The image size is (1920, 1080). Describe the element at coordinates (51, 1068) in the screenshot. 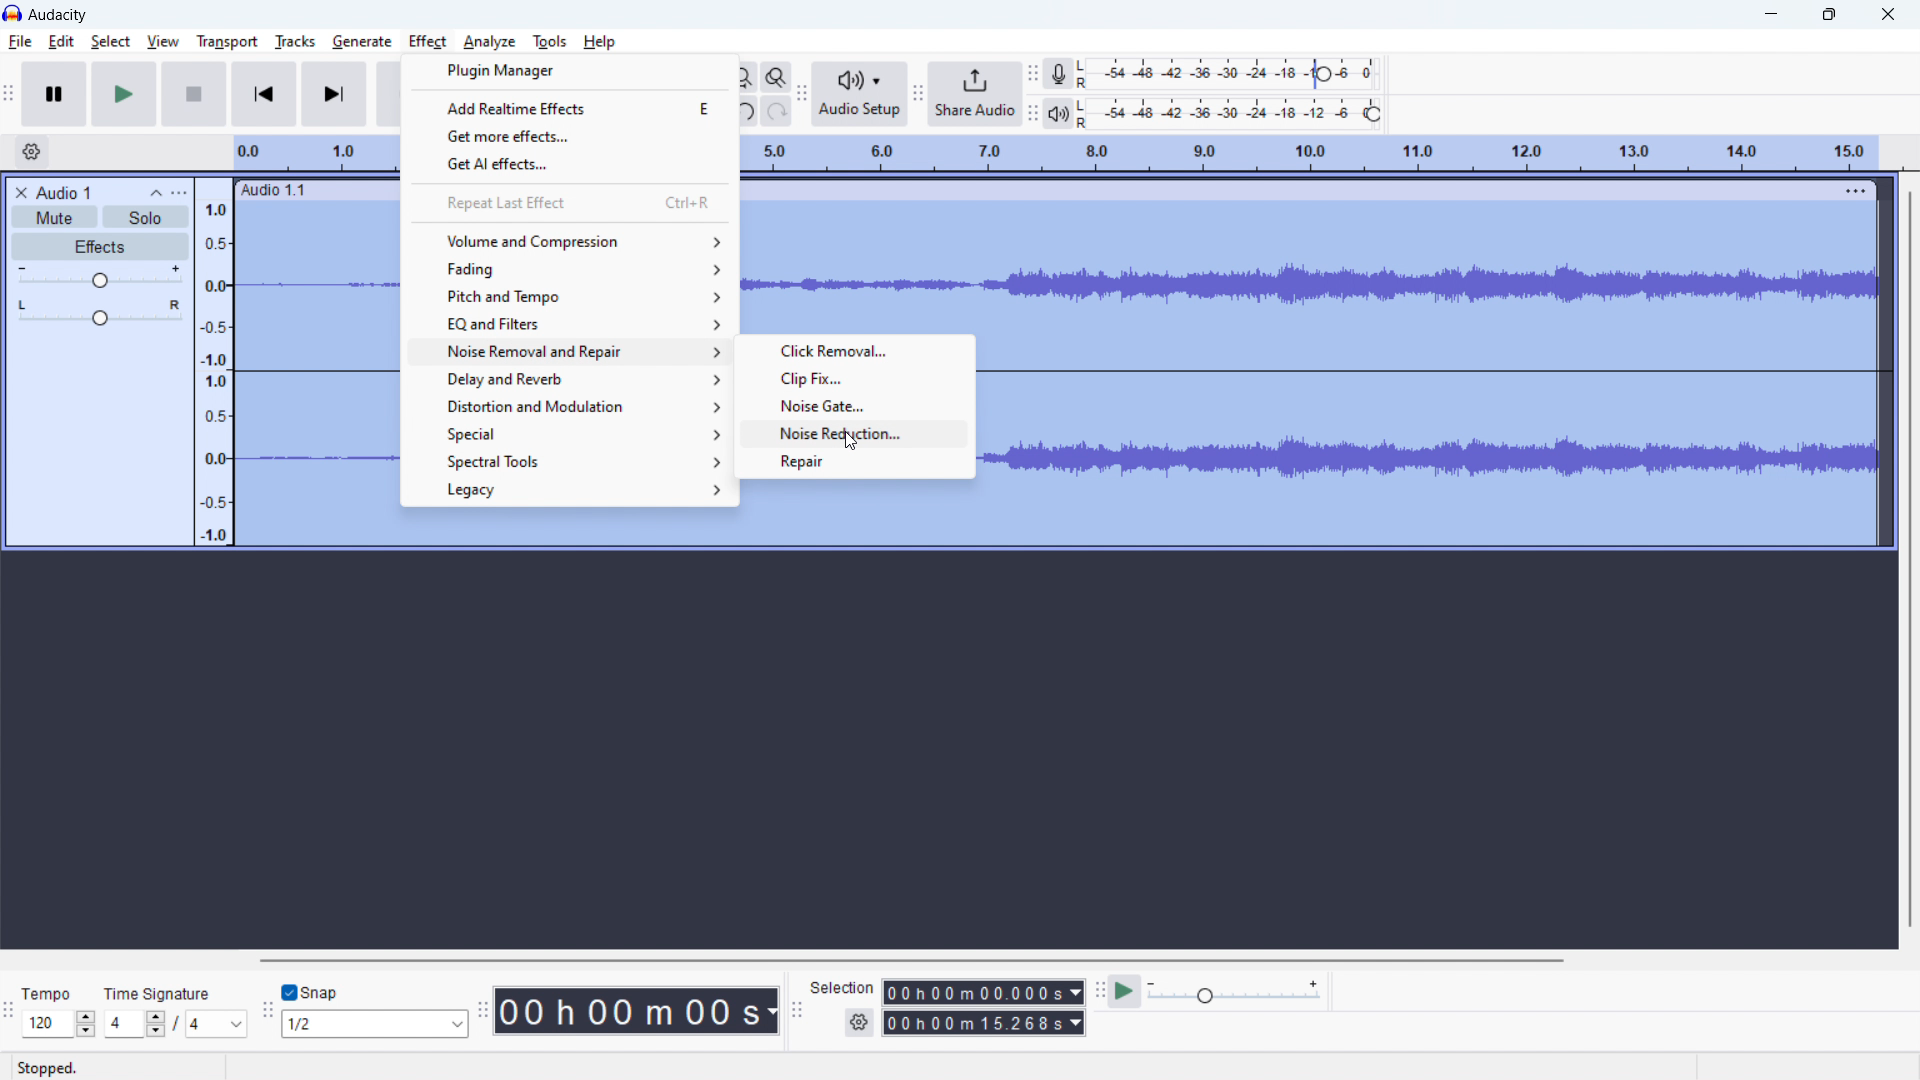

I see `Stopped ` at that location.